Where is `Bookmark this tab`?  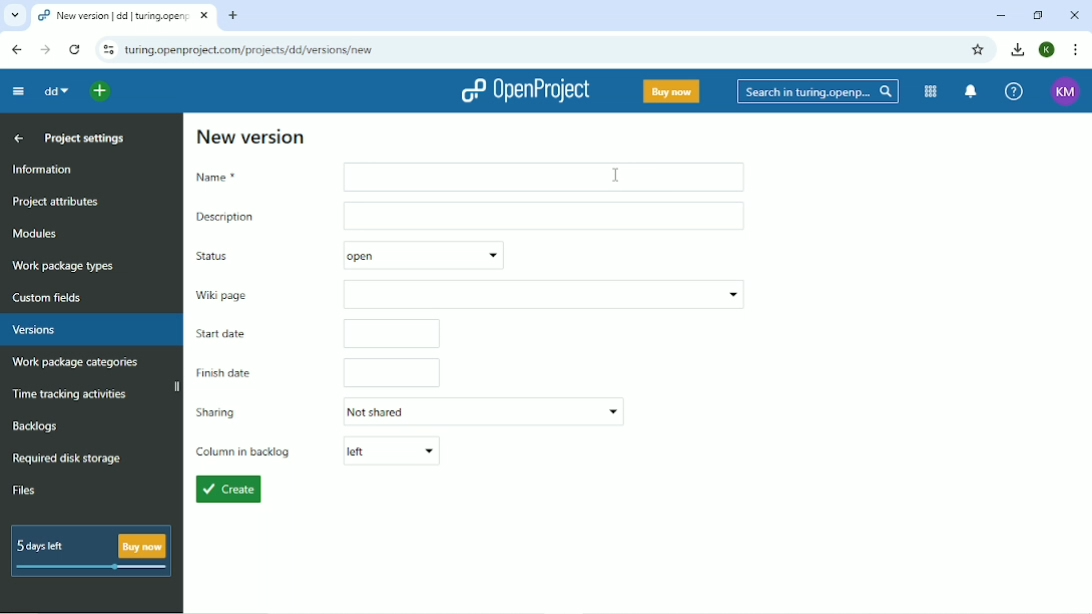
Bookmark this tab is located at coordinates (977, 50).